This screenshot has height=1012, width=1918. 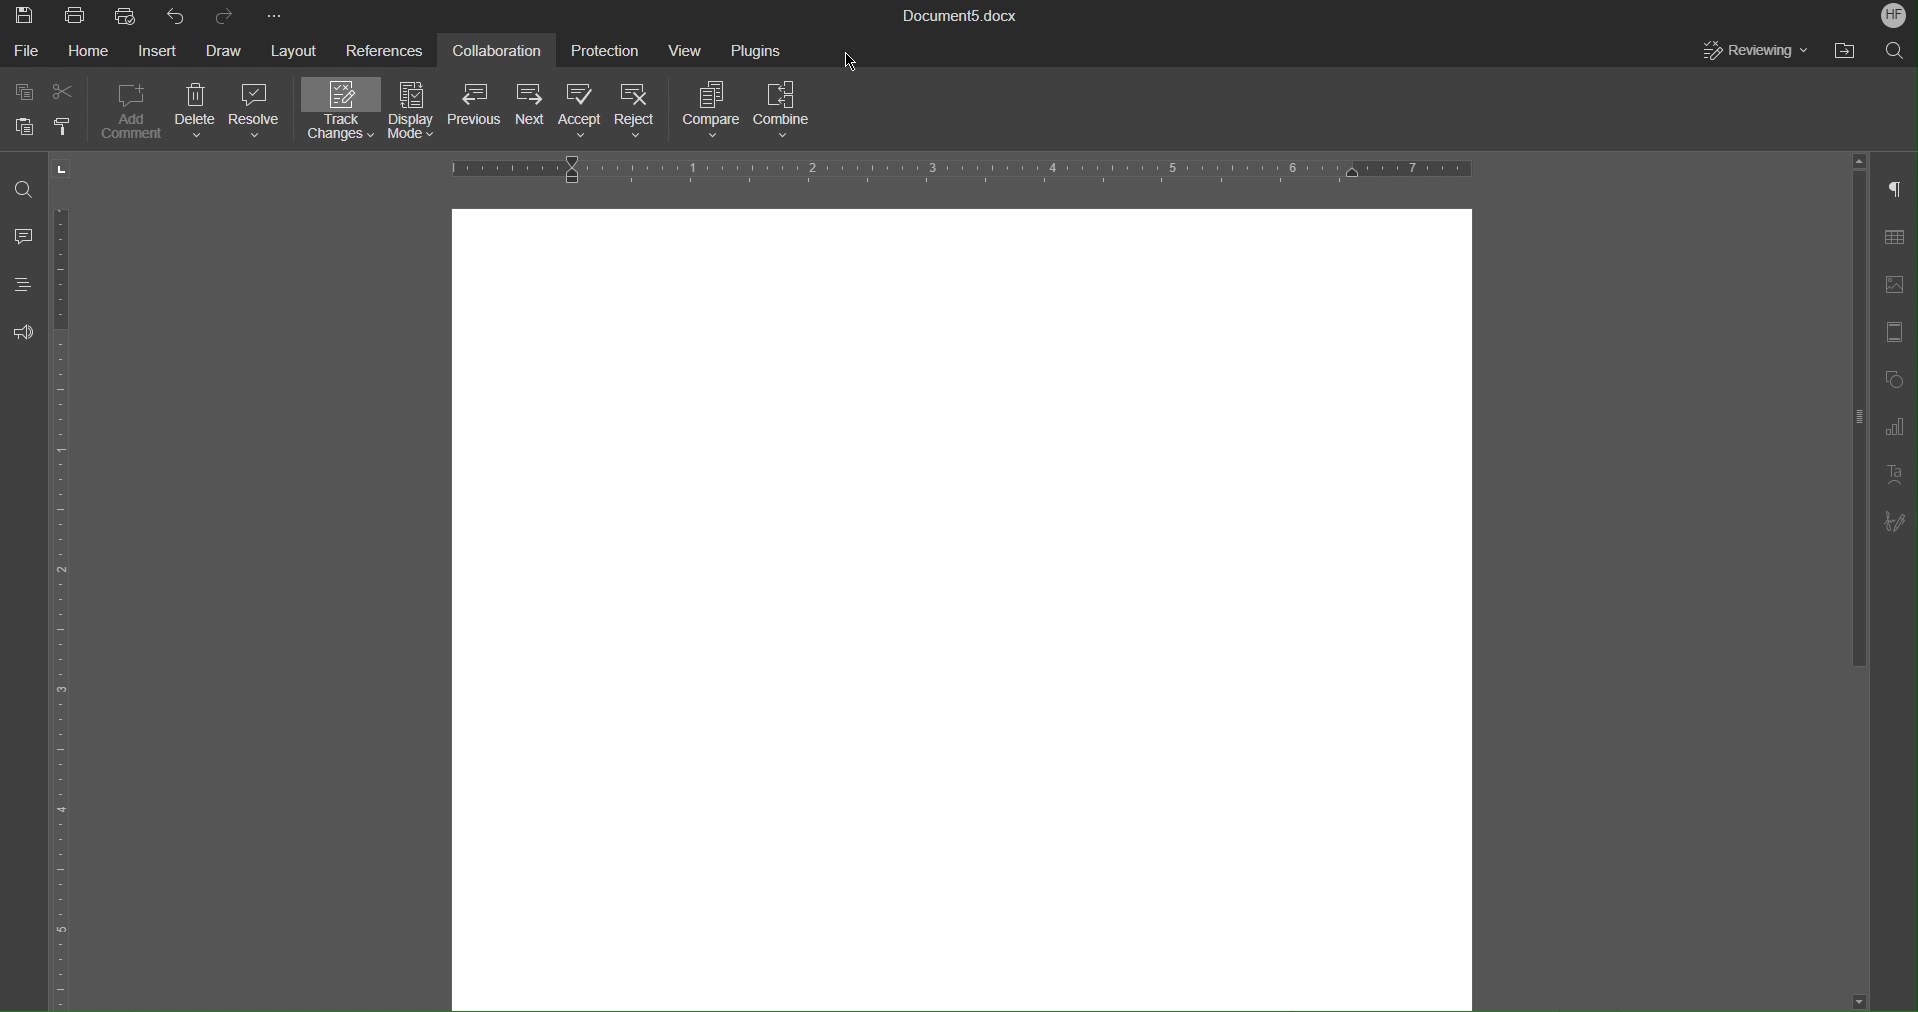 I want to click on Add Comment, so click(x=135, y=116).